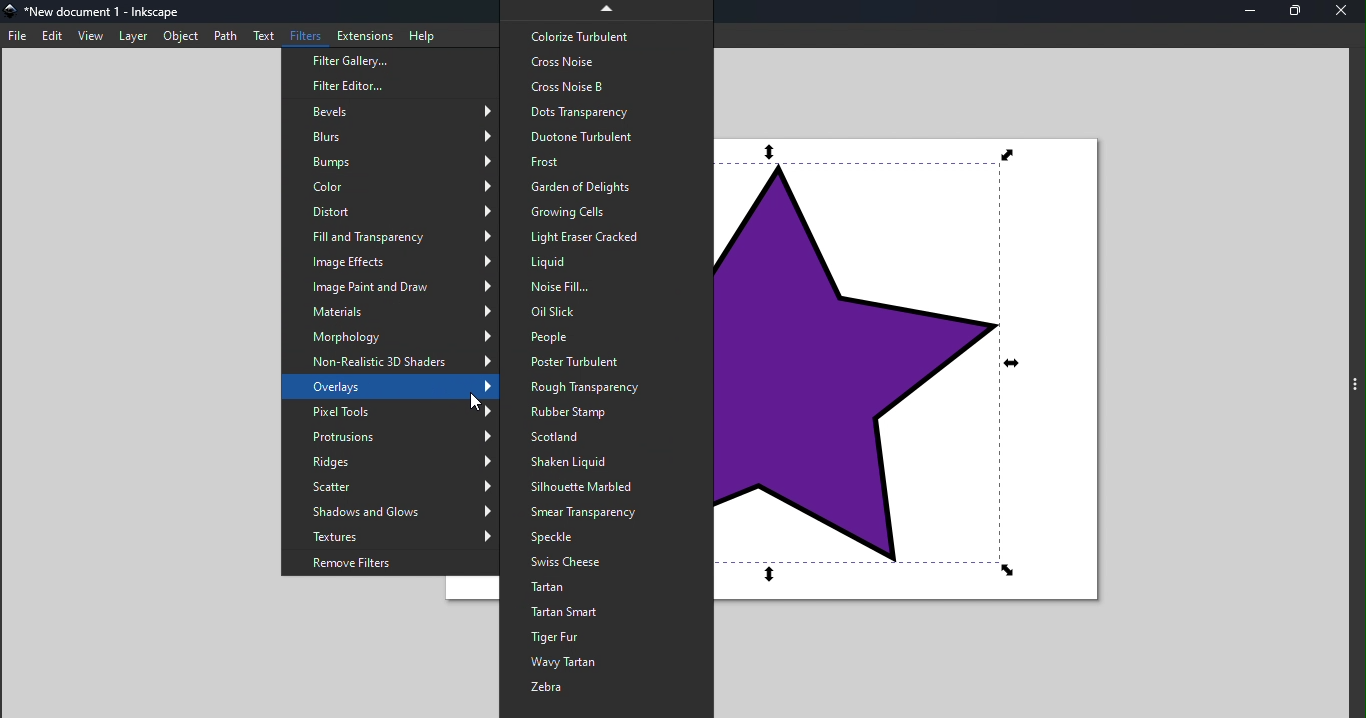 The width and height of the screenshot is (1366, 718). What do you see at coordinates (387, 63) in the screenshot?
I see `Filter gallery` at bounding box center [387, 63].